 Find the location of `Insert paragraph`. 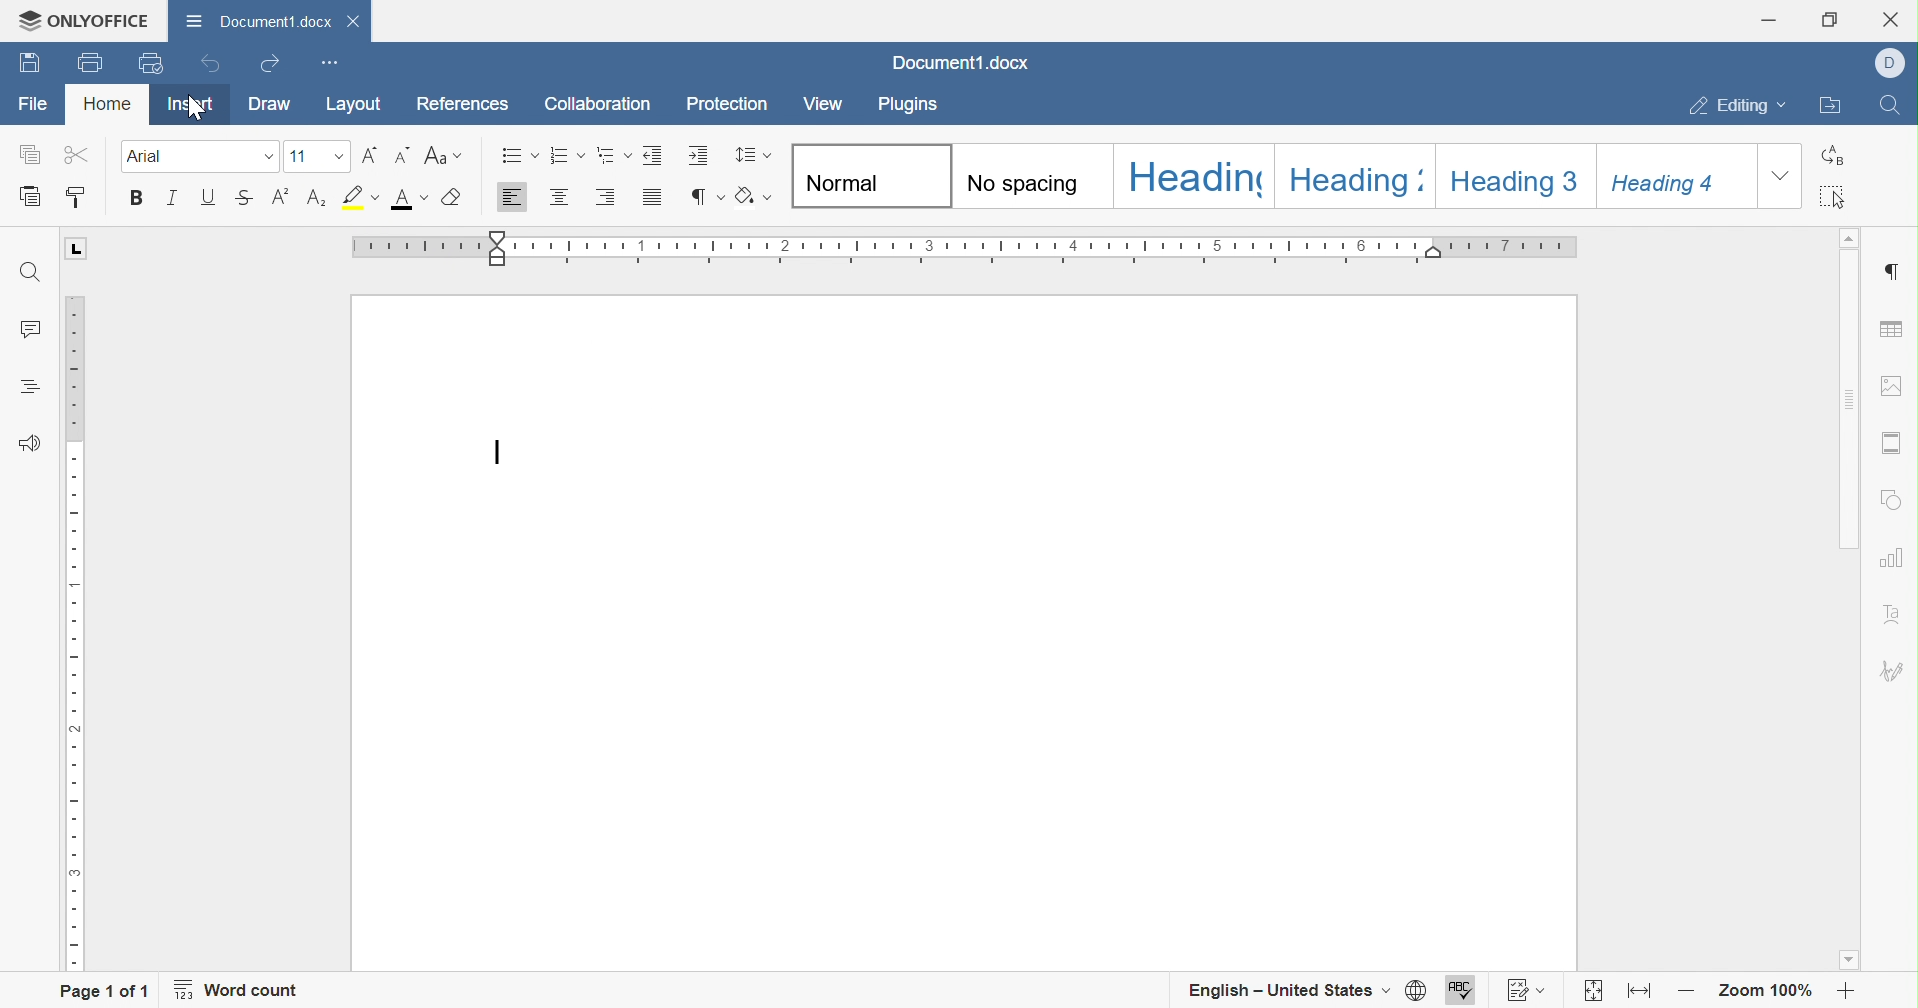

Insert paragraph is located at coordinates (1889, 271).